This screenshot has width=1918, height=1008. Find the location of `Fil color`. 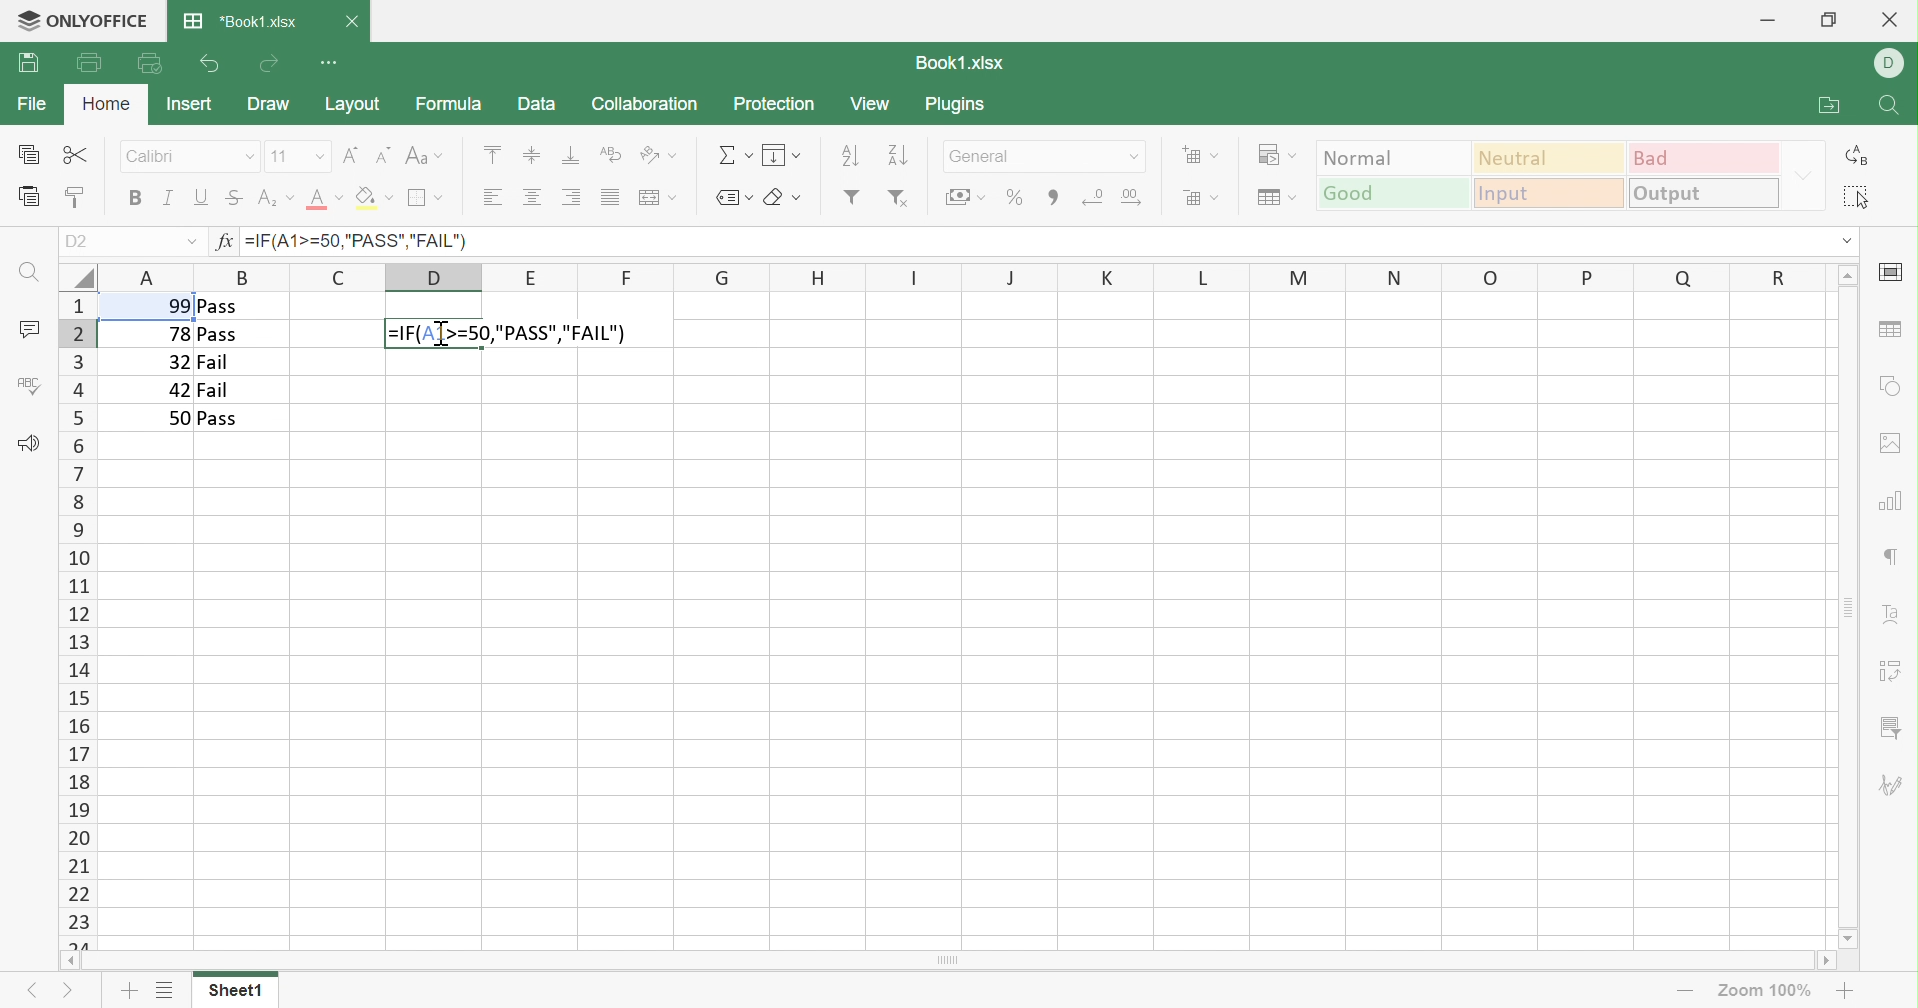

Fil color is located at coordinates (374, 197).